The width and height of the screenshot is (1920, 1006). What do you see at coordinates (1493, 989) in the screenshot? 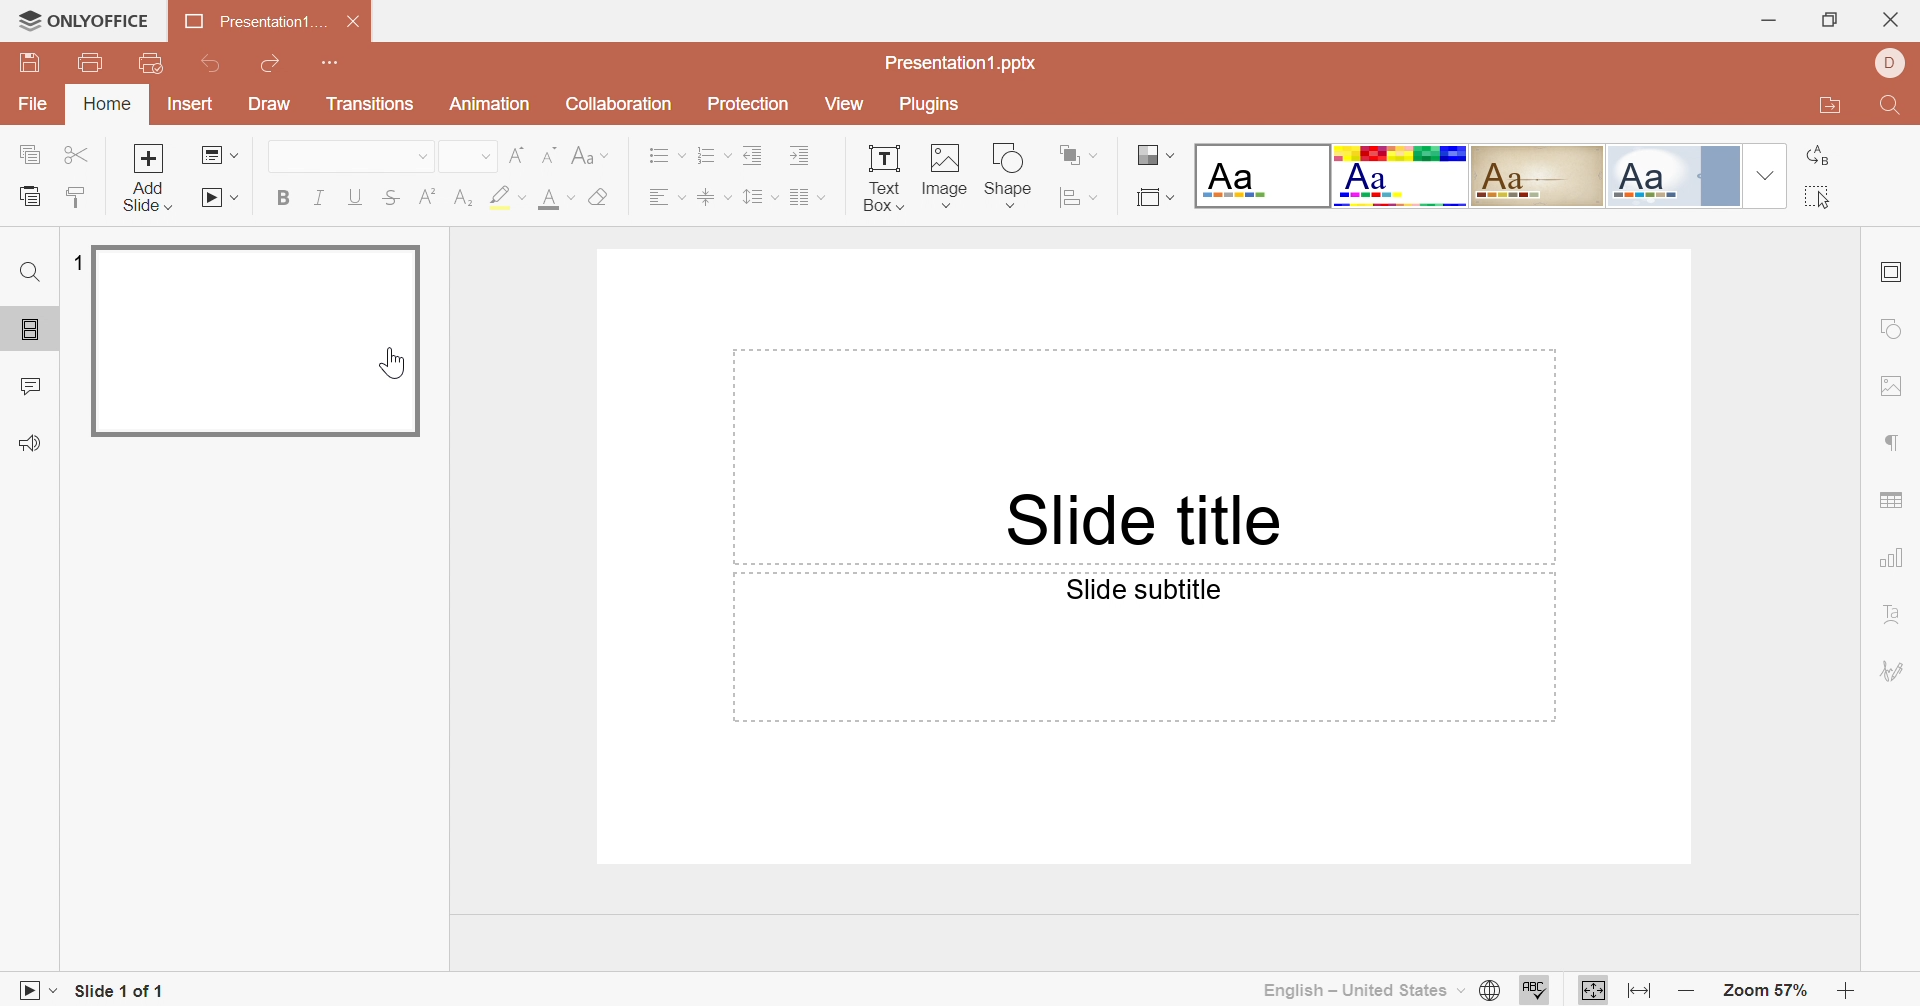
I see `Set document language` at bounding box center [1493, 989].